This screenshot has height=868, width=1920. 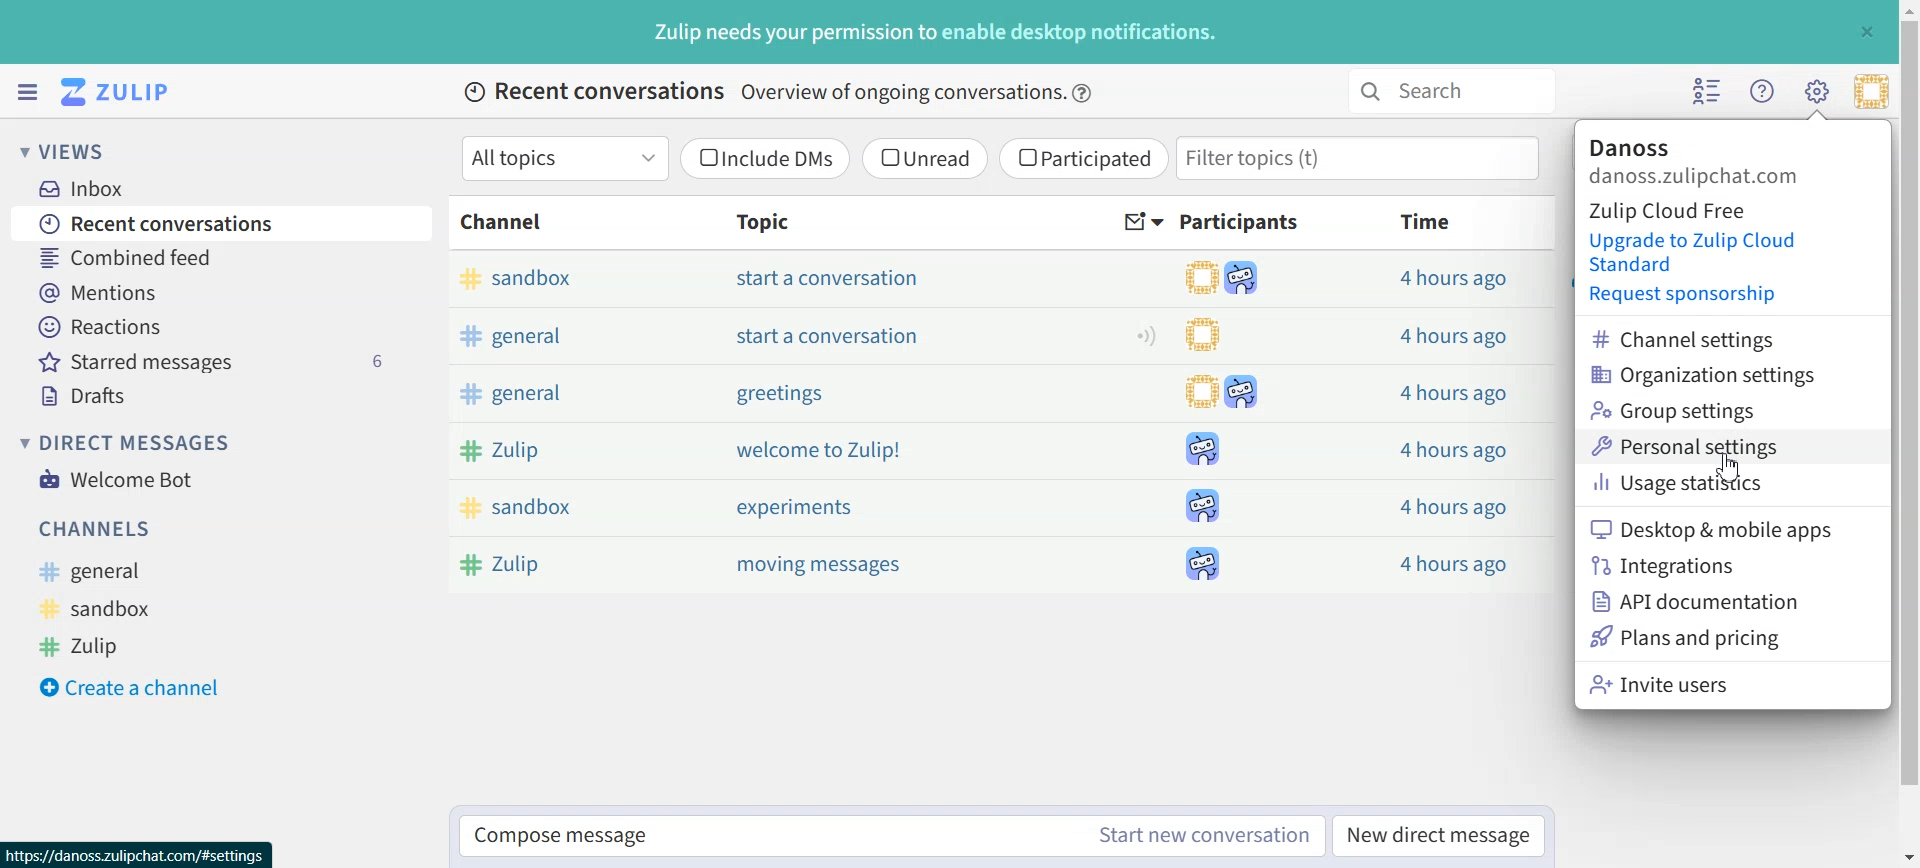 I want to click on Inbox, so click(x=91, y=188).